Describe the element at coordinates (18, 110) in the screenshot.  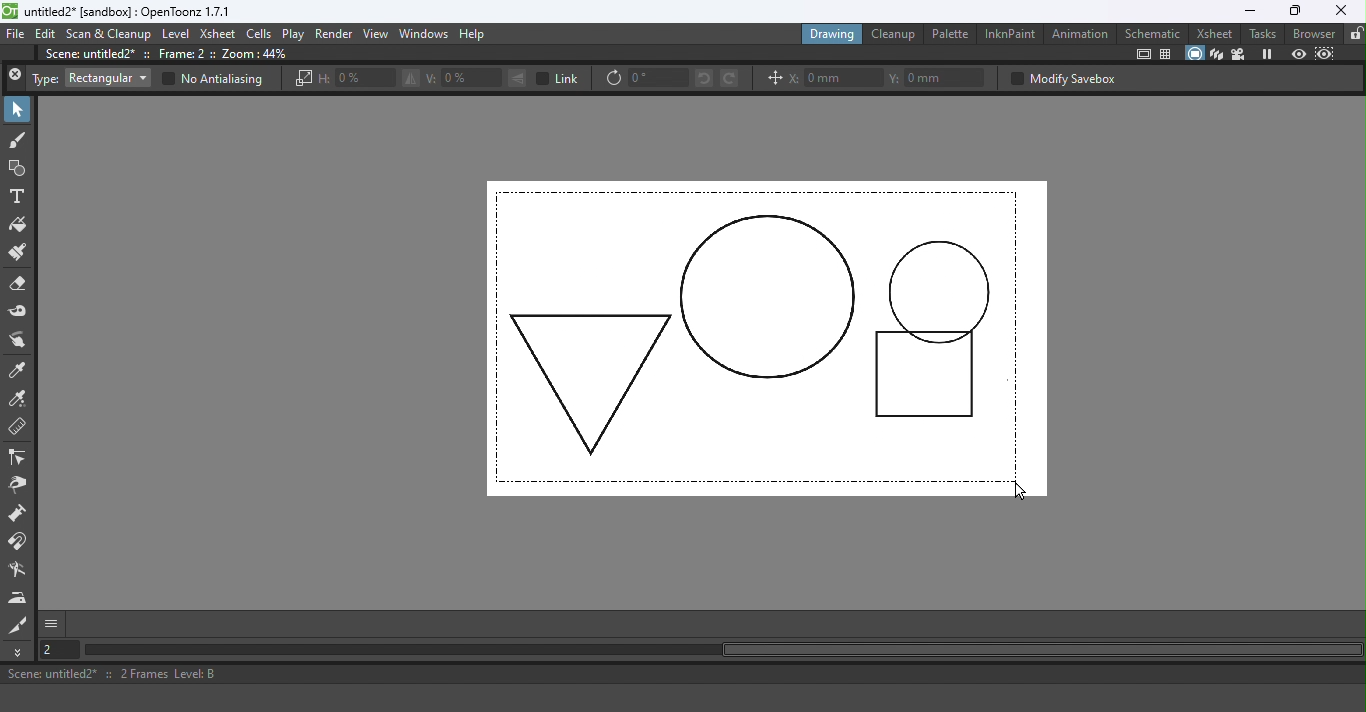
I see `Selection tool` at that location.